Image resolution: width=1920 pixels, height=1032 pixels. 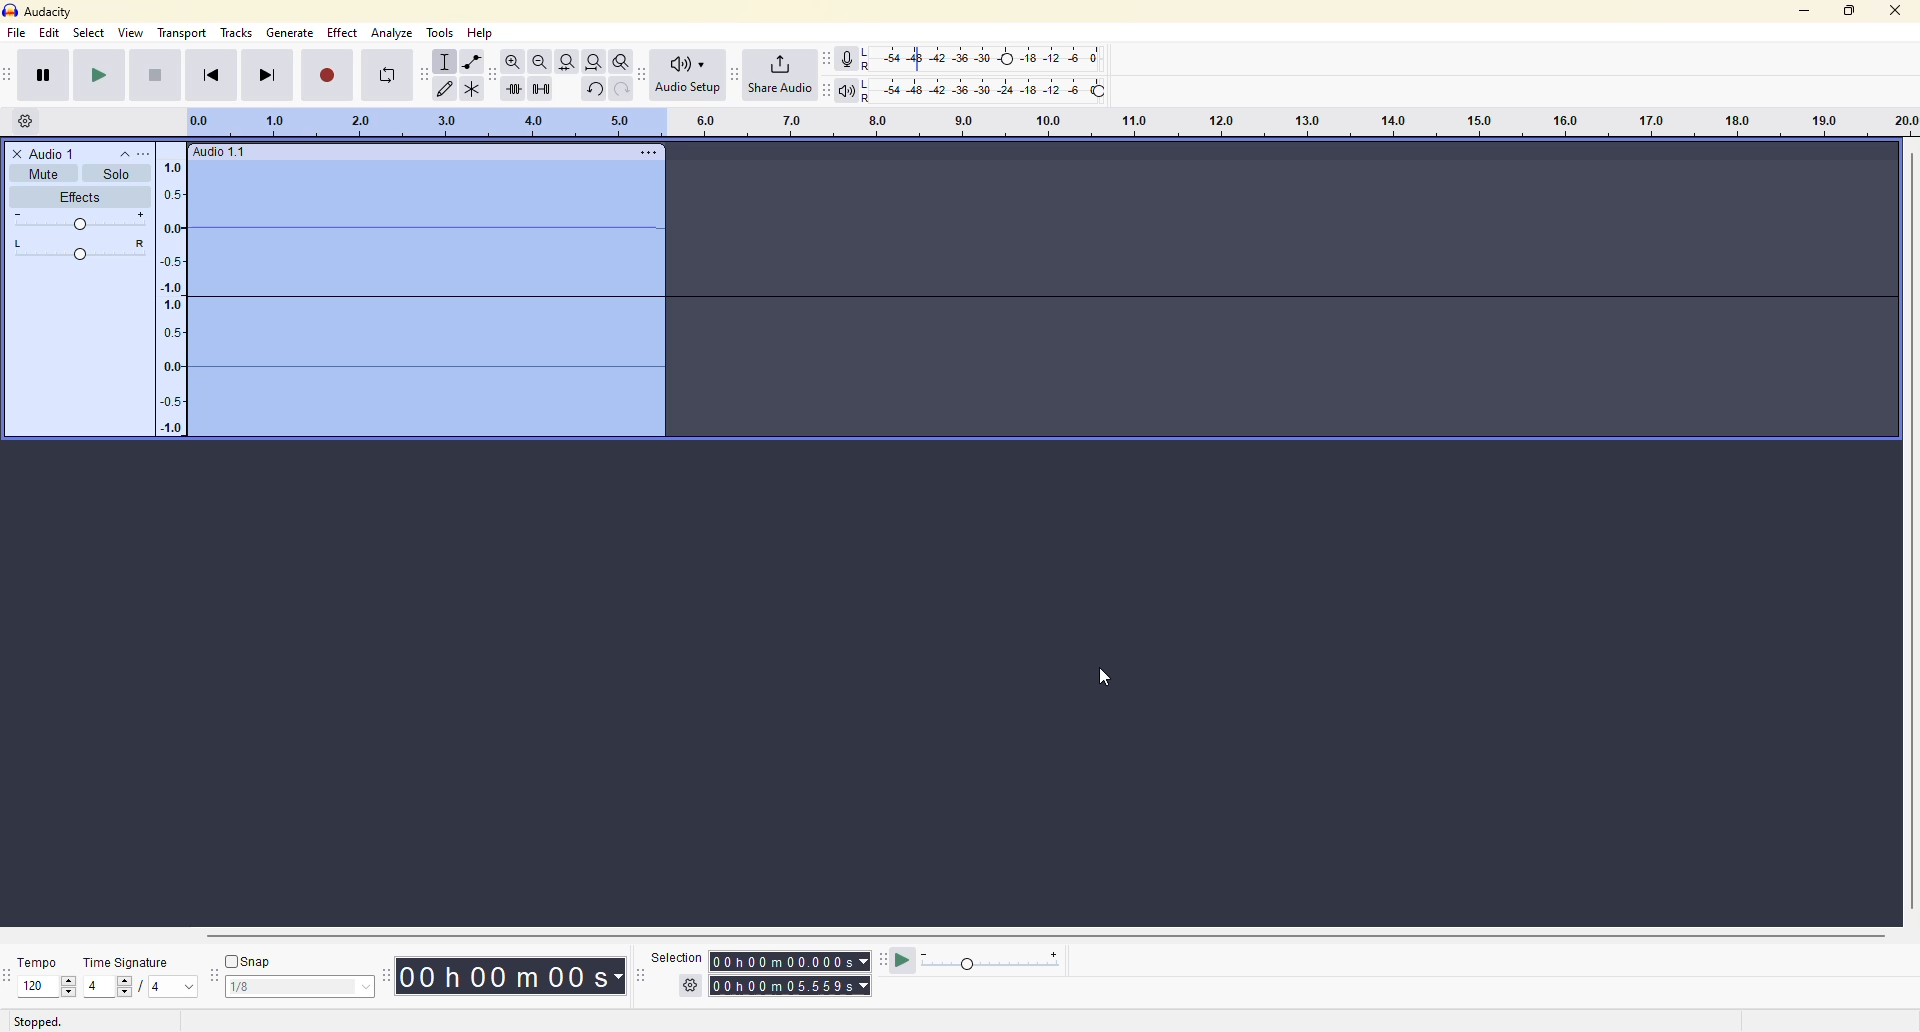 I want to click on adjust, so click(x=81, y=221).